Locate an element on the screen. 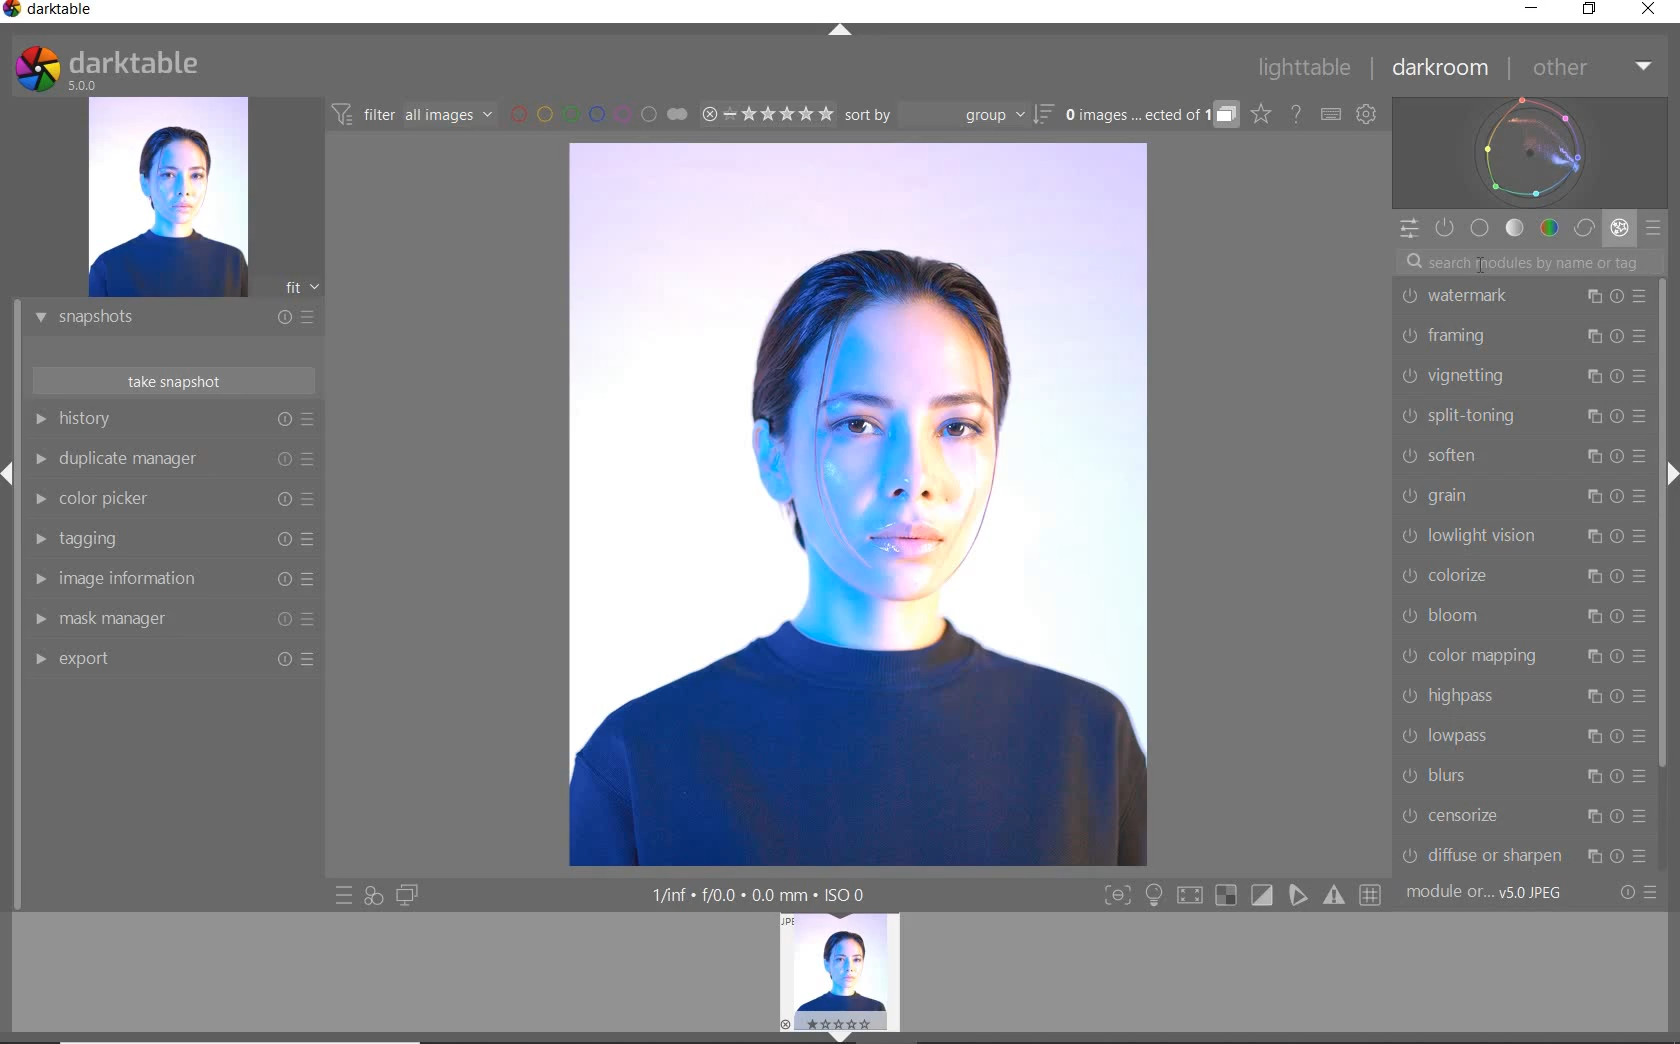 The height and width of the screenshot is (1044, 1680). EXPAND/COLLAPSE is located at coordinates (843, 32).